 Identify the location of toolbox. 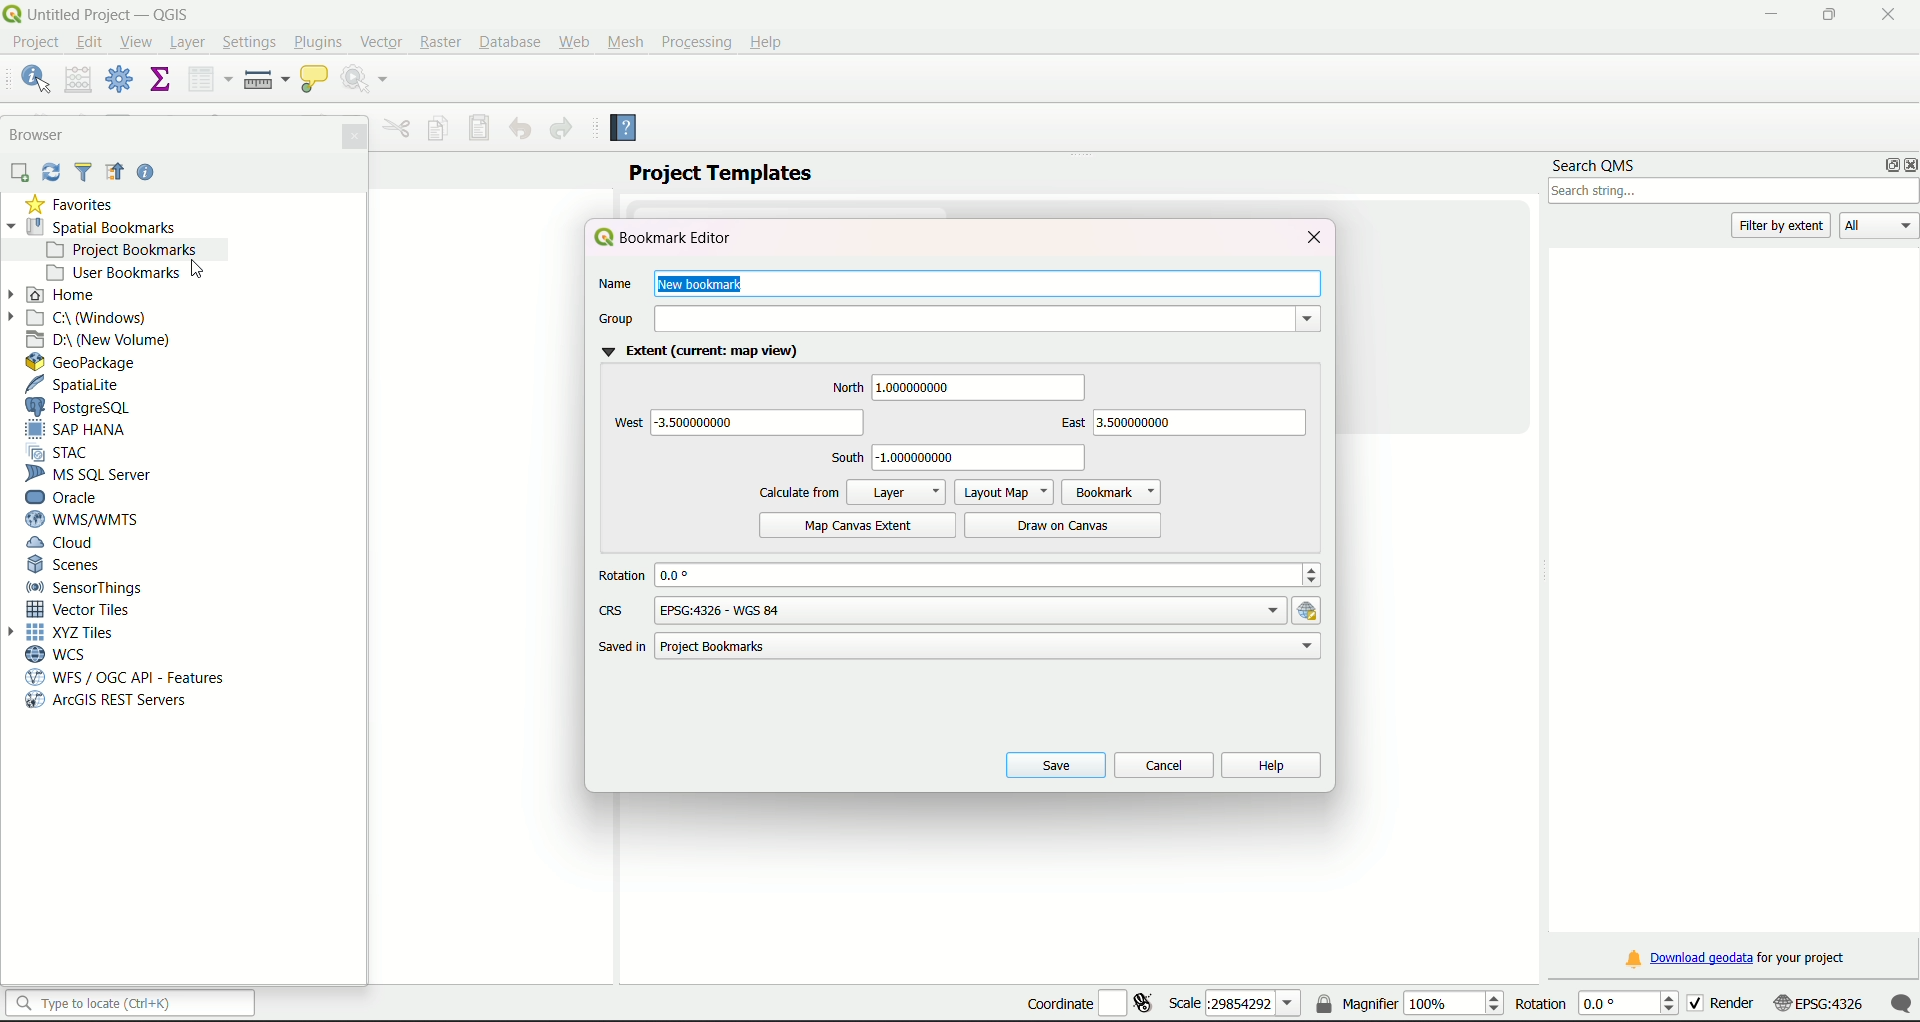
(119, 79).